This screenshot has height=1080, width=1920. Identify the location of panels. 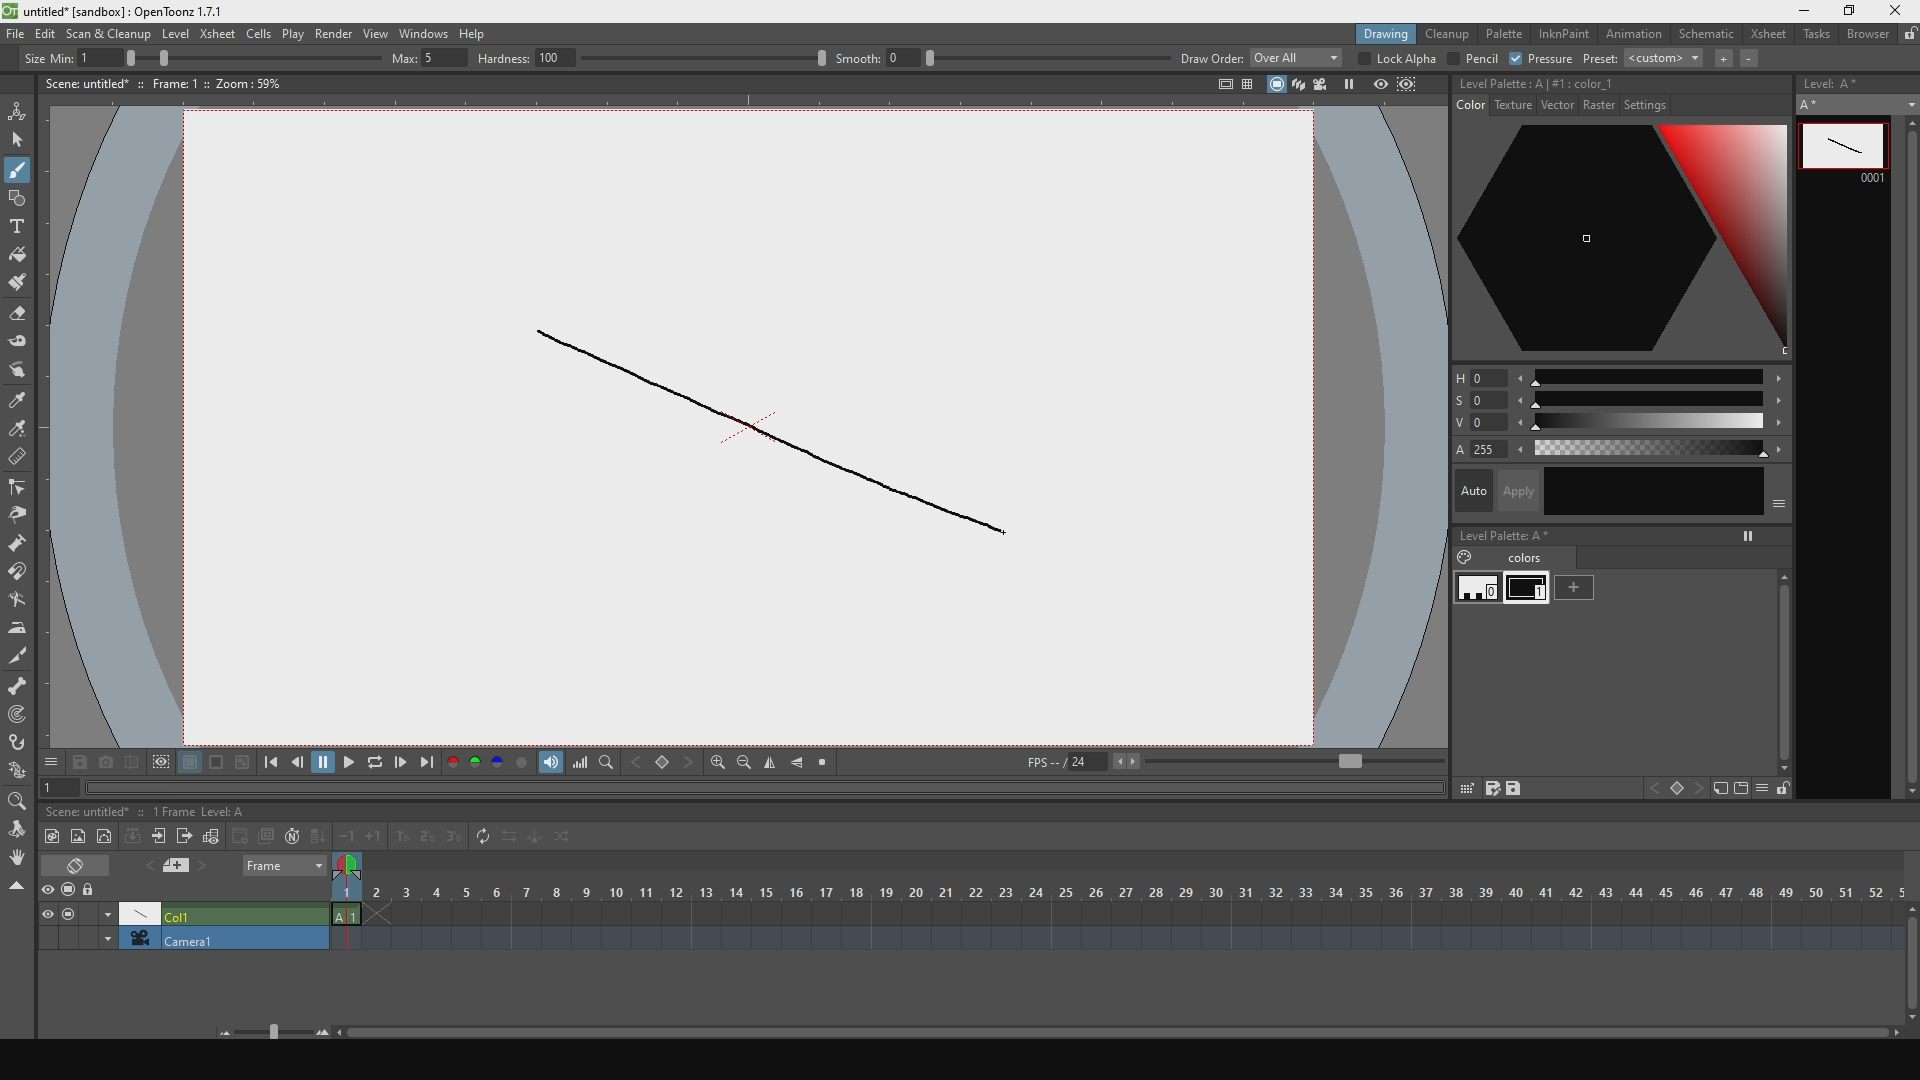
(1248, 87).